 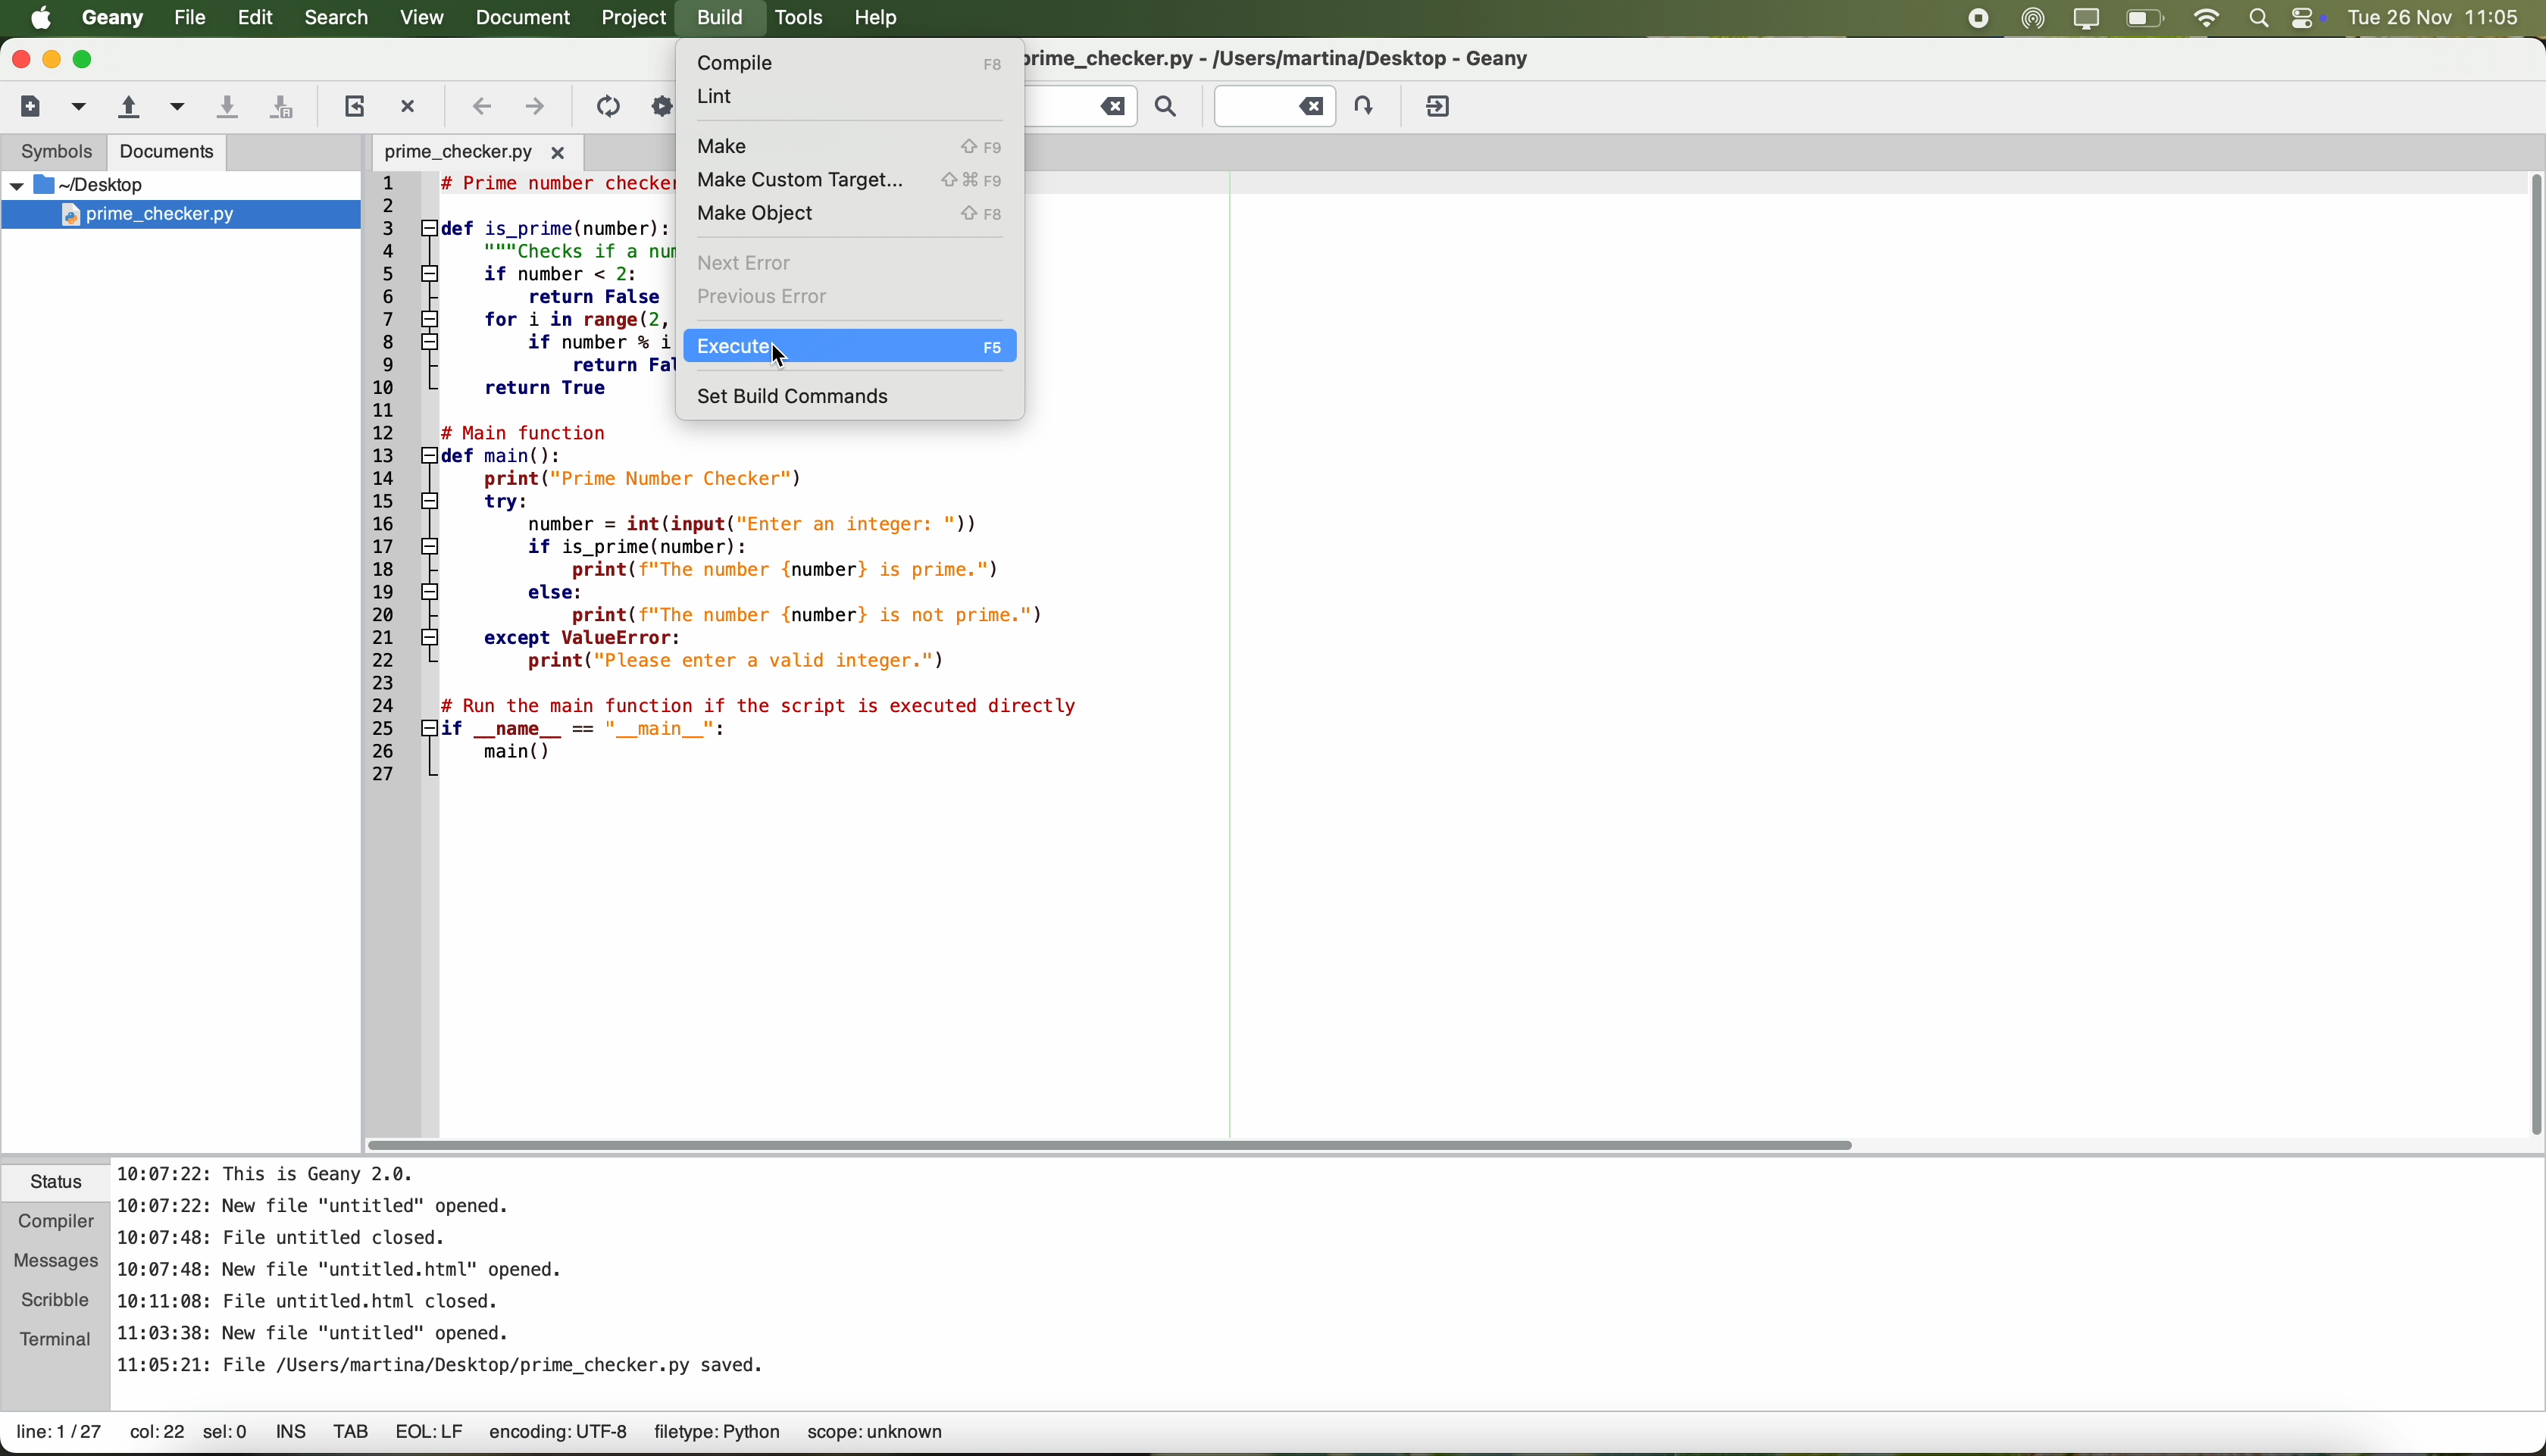 I want to click on make, so click(x=845, y=143).